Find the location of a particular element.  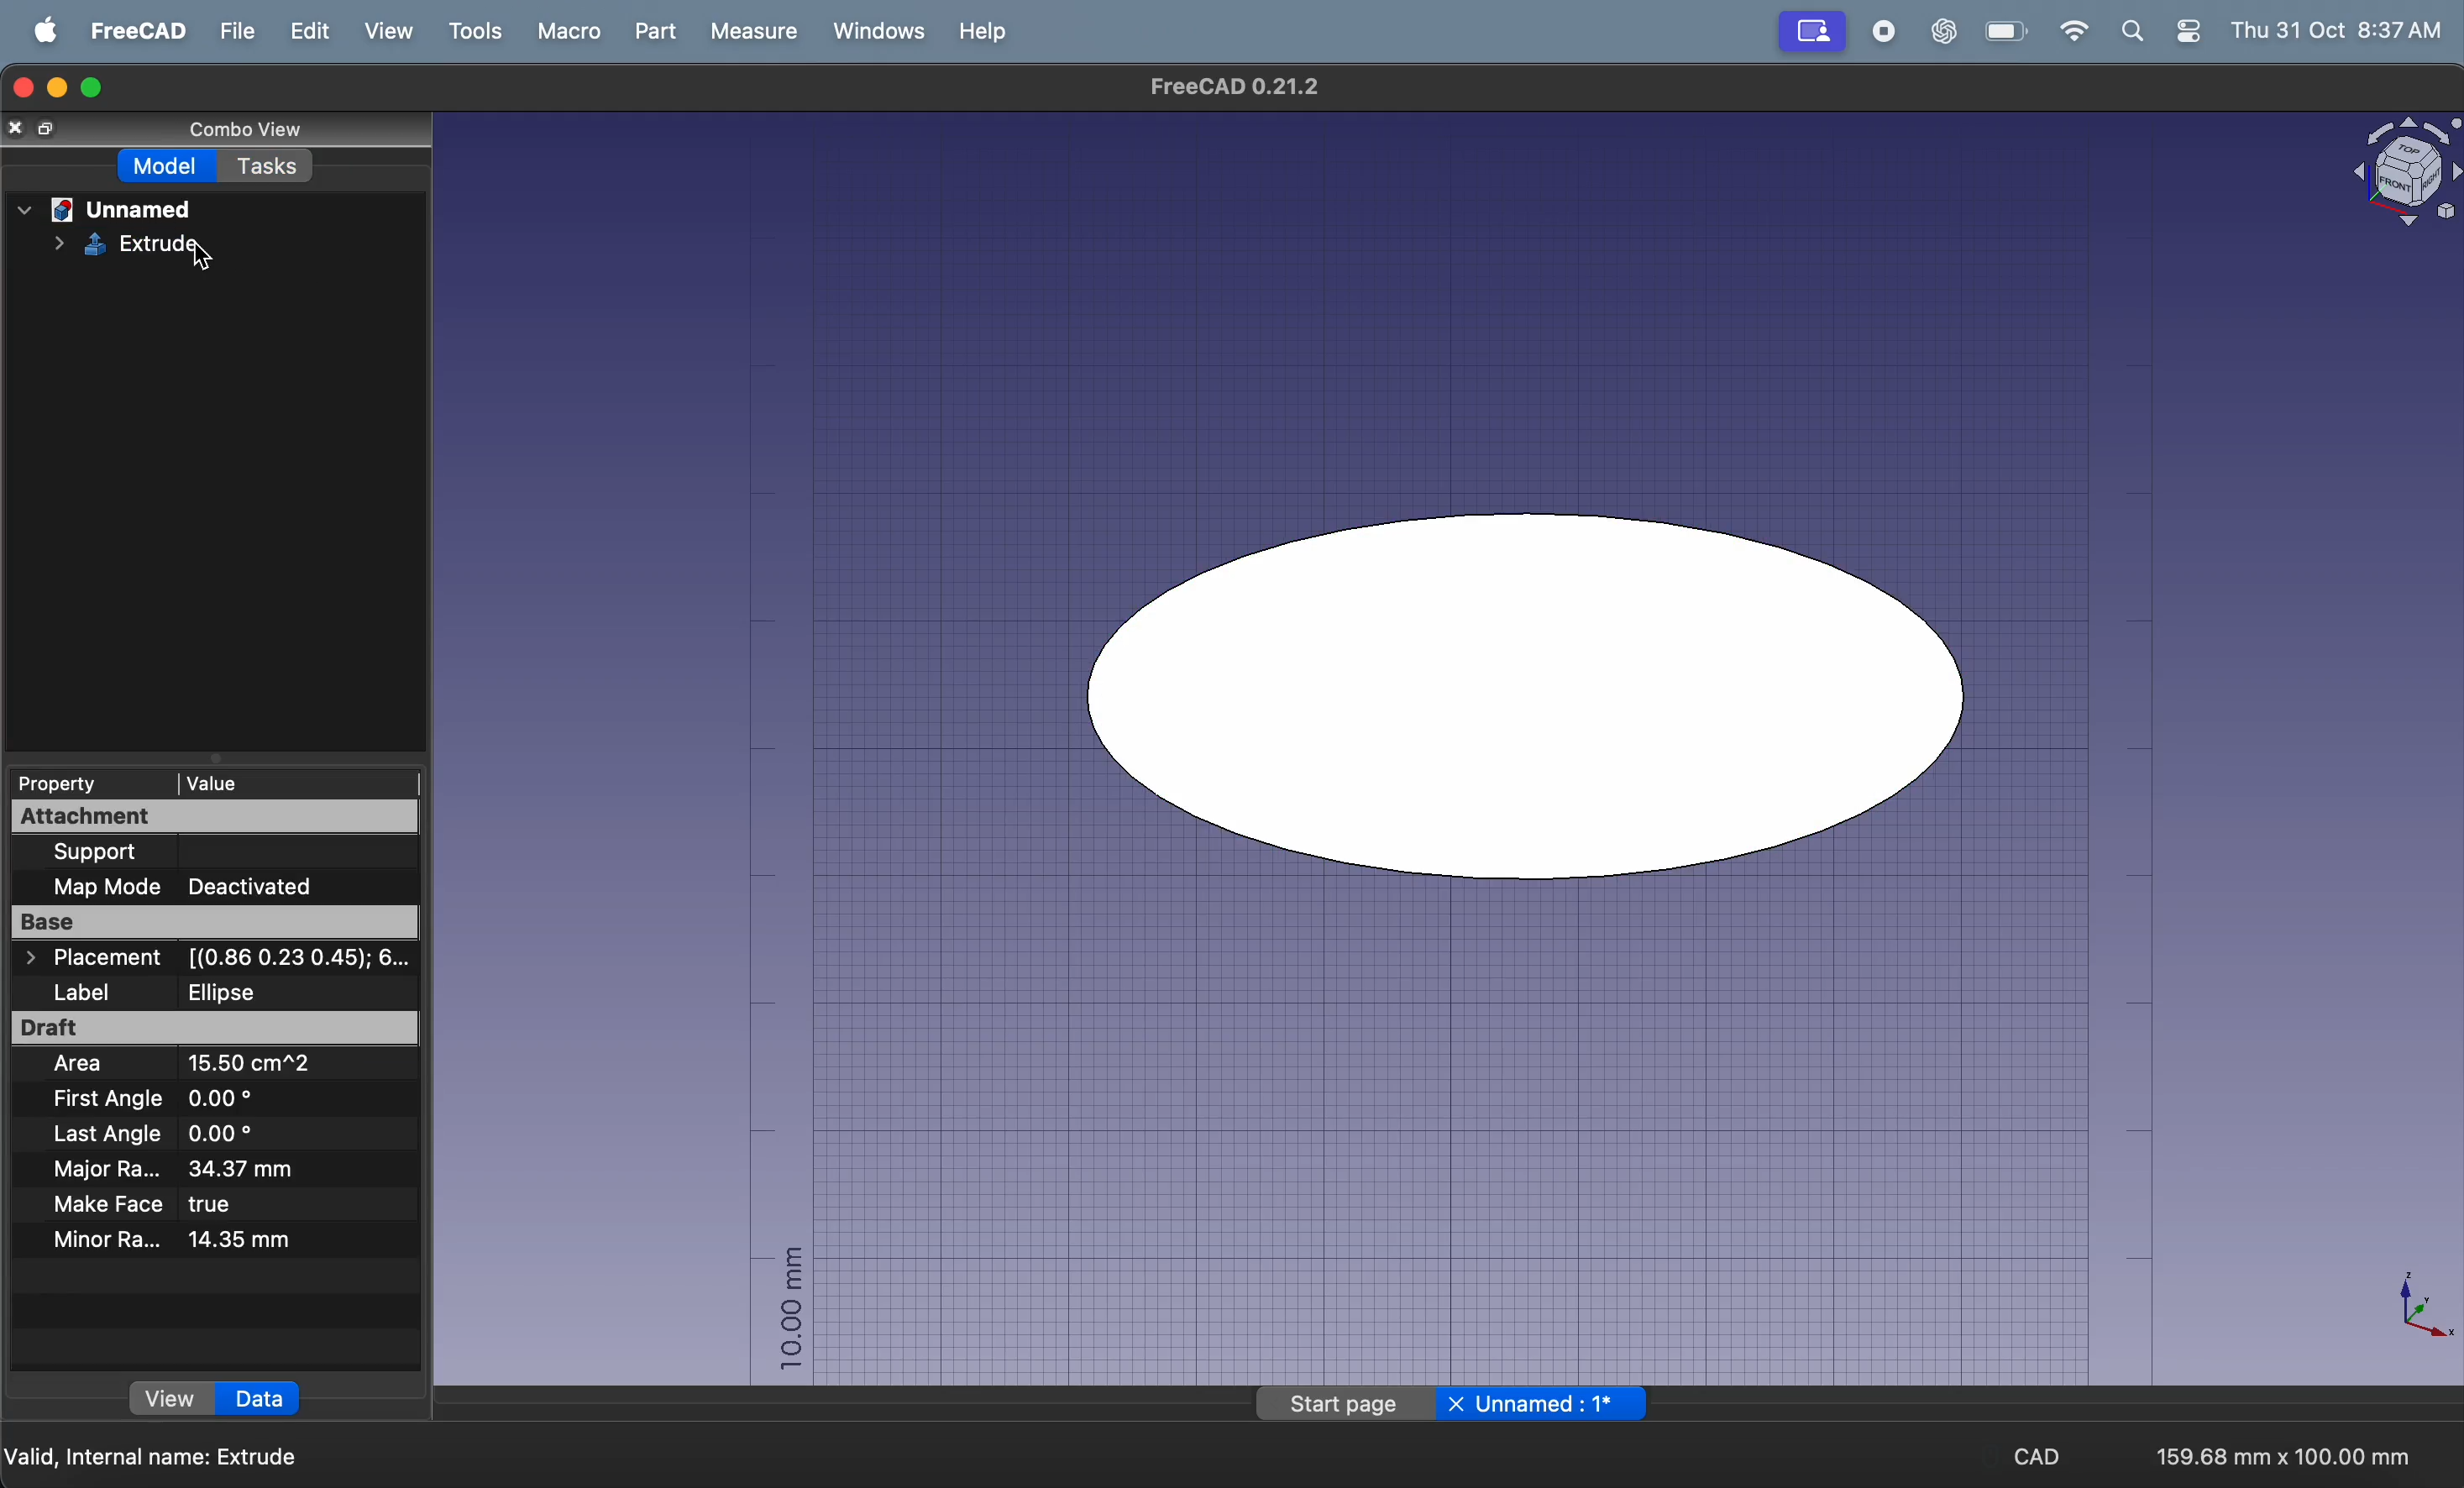

part is located at coordinates (650, 32).